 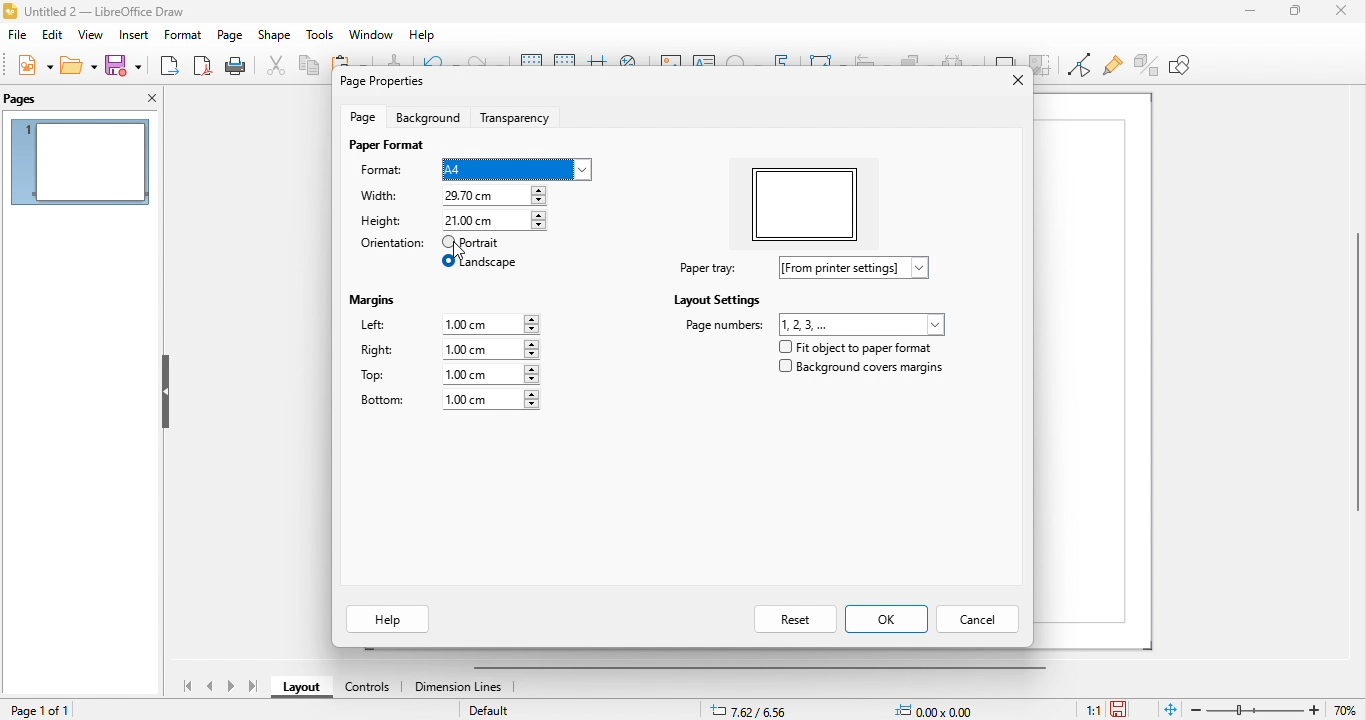 I want to click on show draw functions, so click(x=1192, y=71).